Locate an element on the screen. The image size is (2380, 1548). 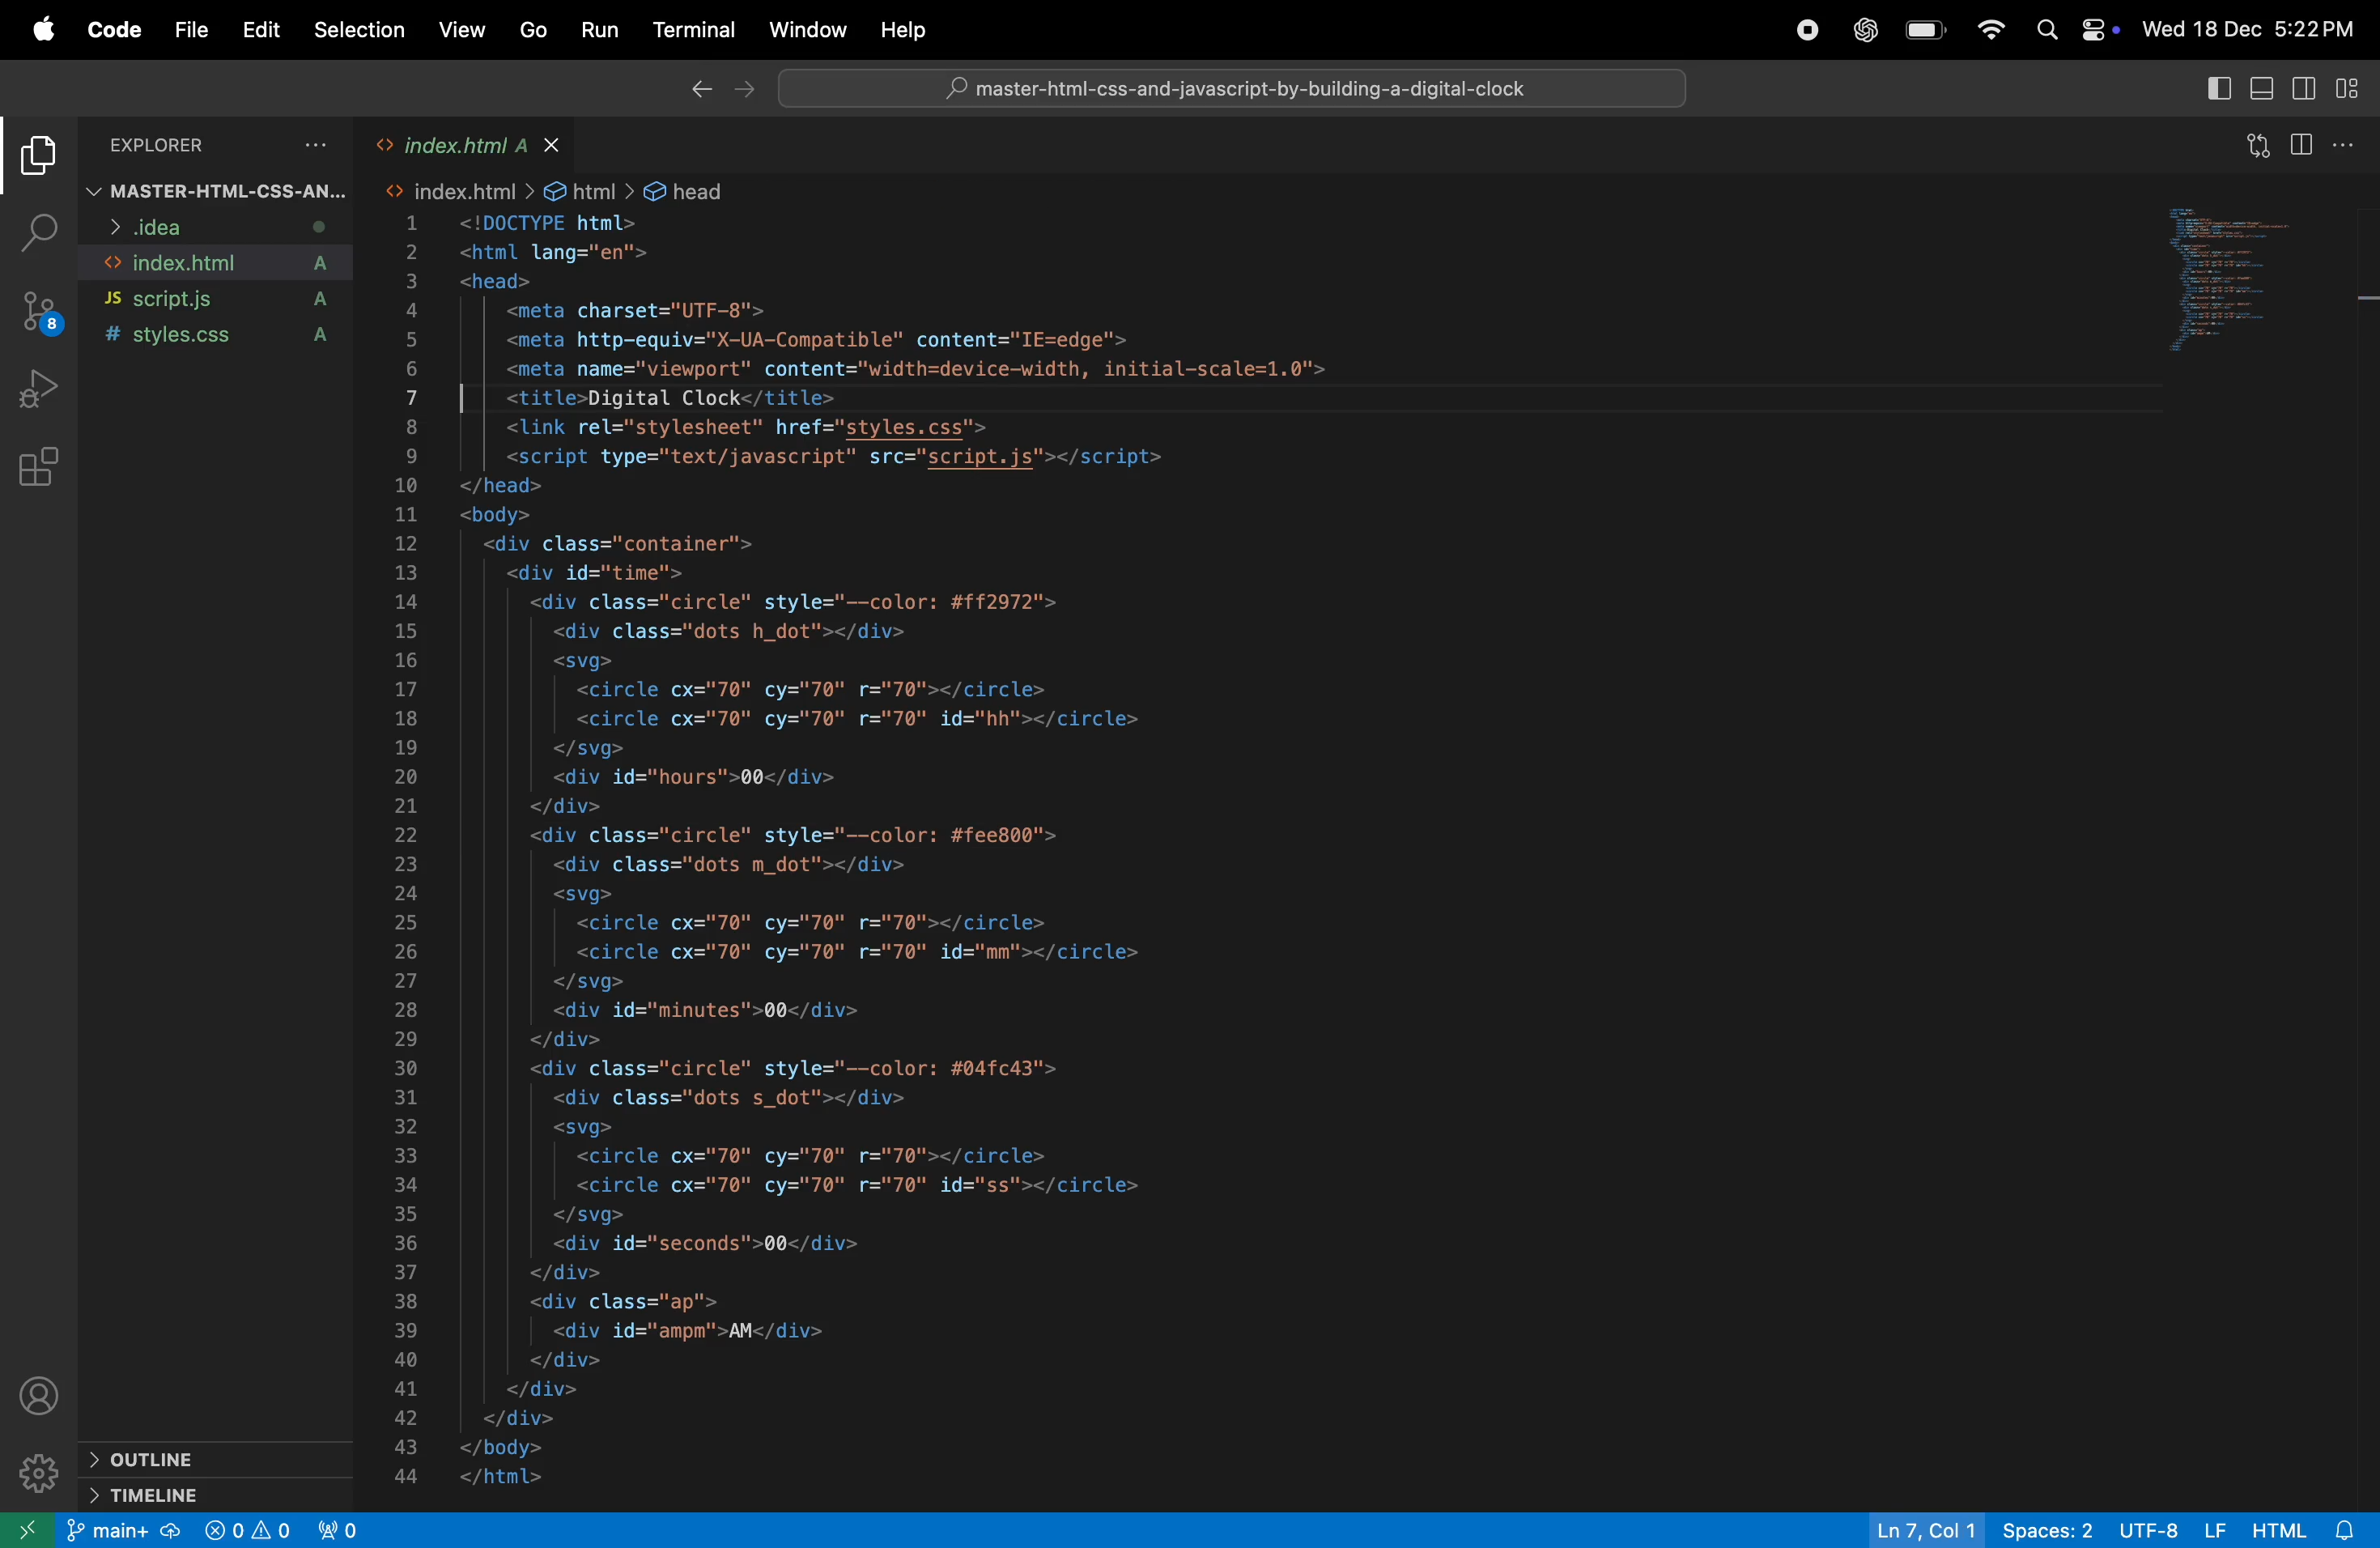
split editor is located at coordinates (2309, 146).